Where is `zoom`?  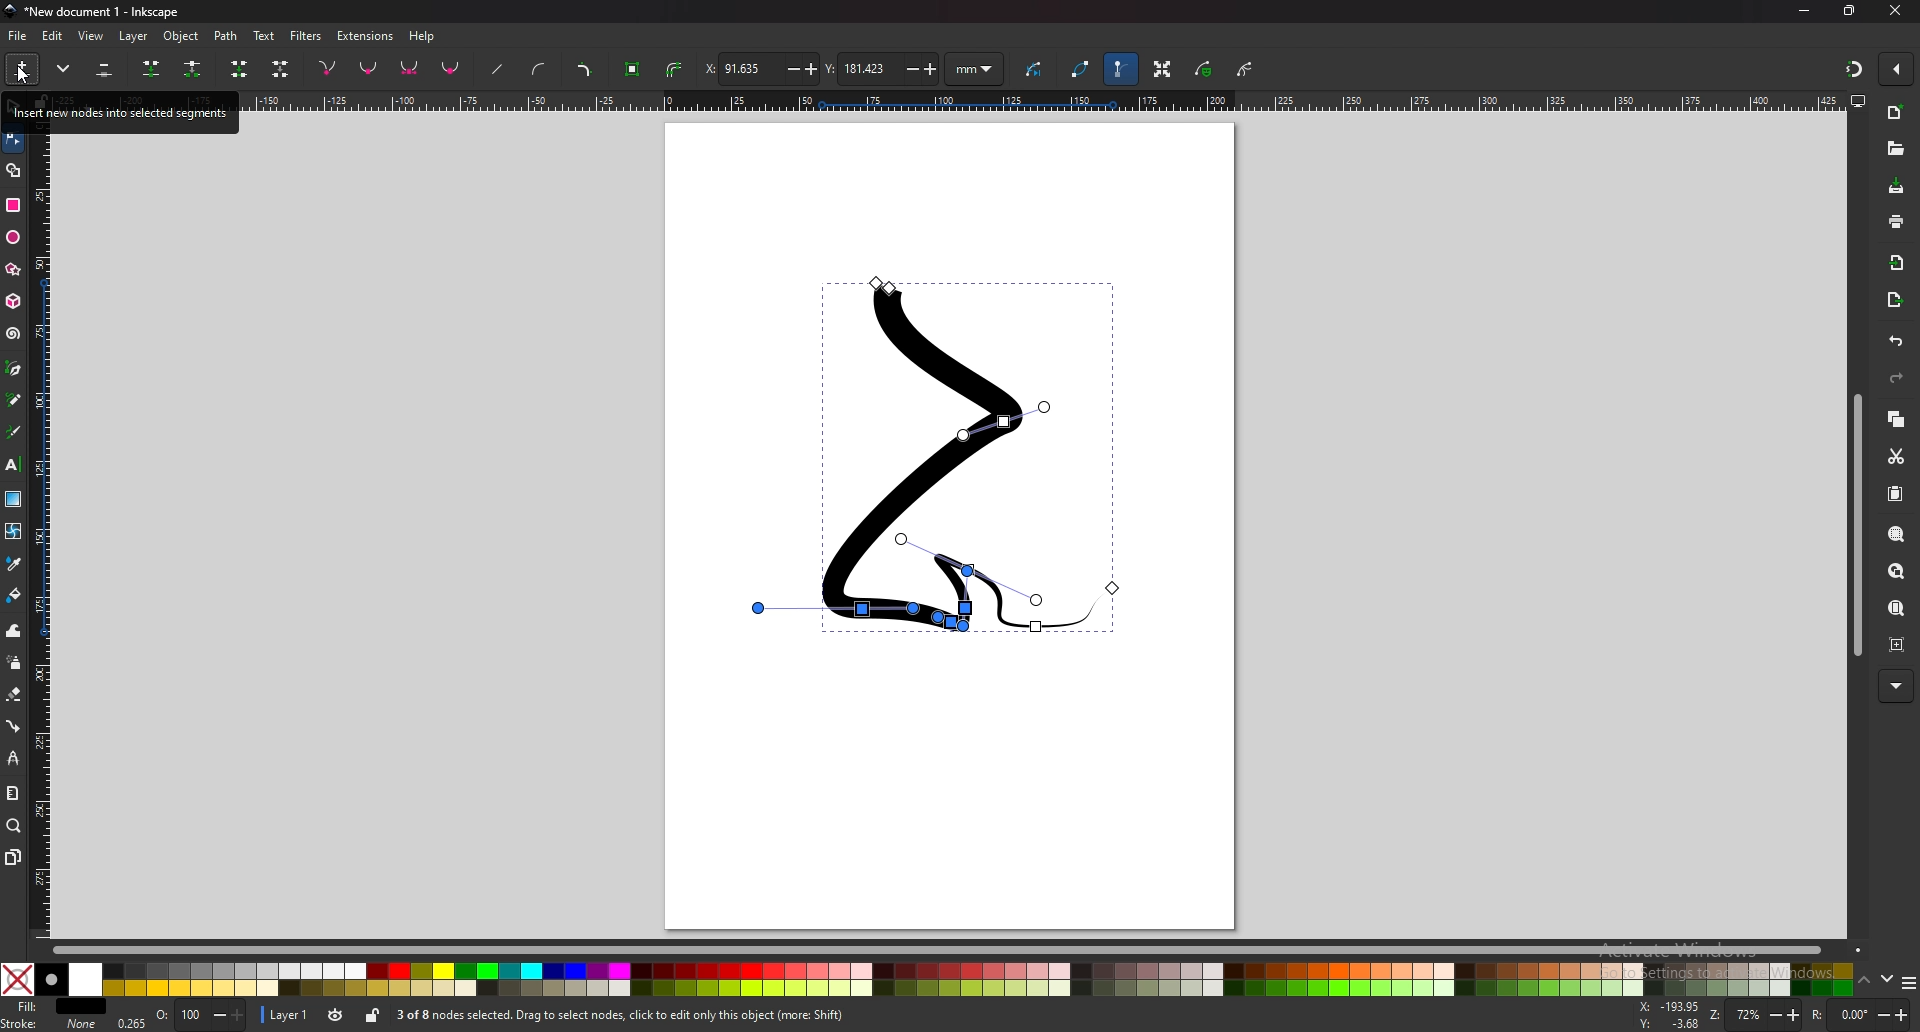 zoom is located at coordinates (1755, 1015).